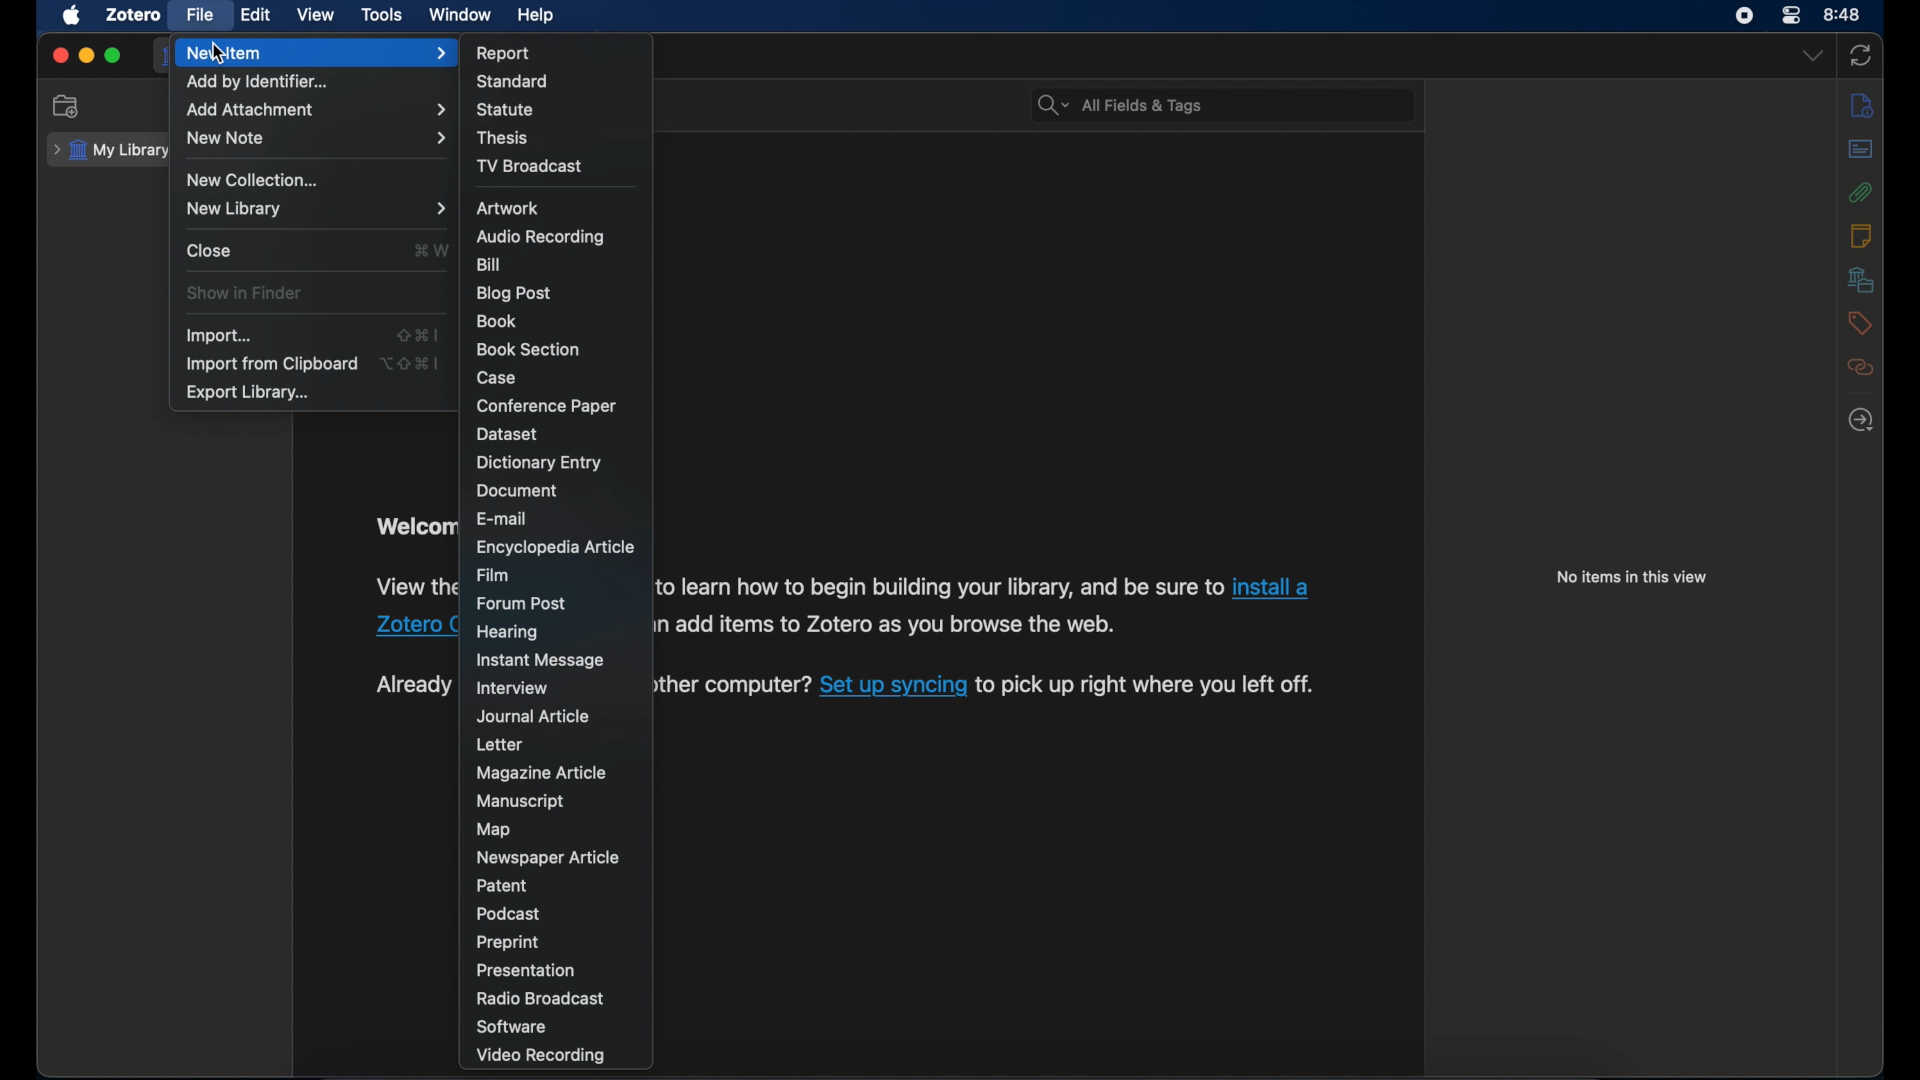 This screenshot has height=1080, width=1920. I want to click on file, so click(199, 16).